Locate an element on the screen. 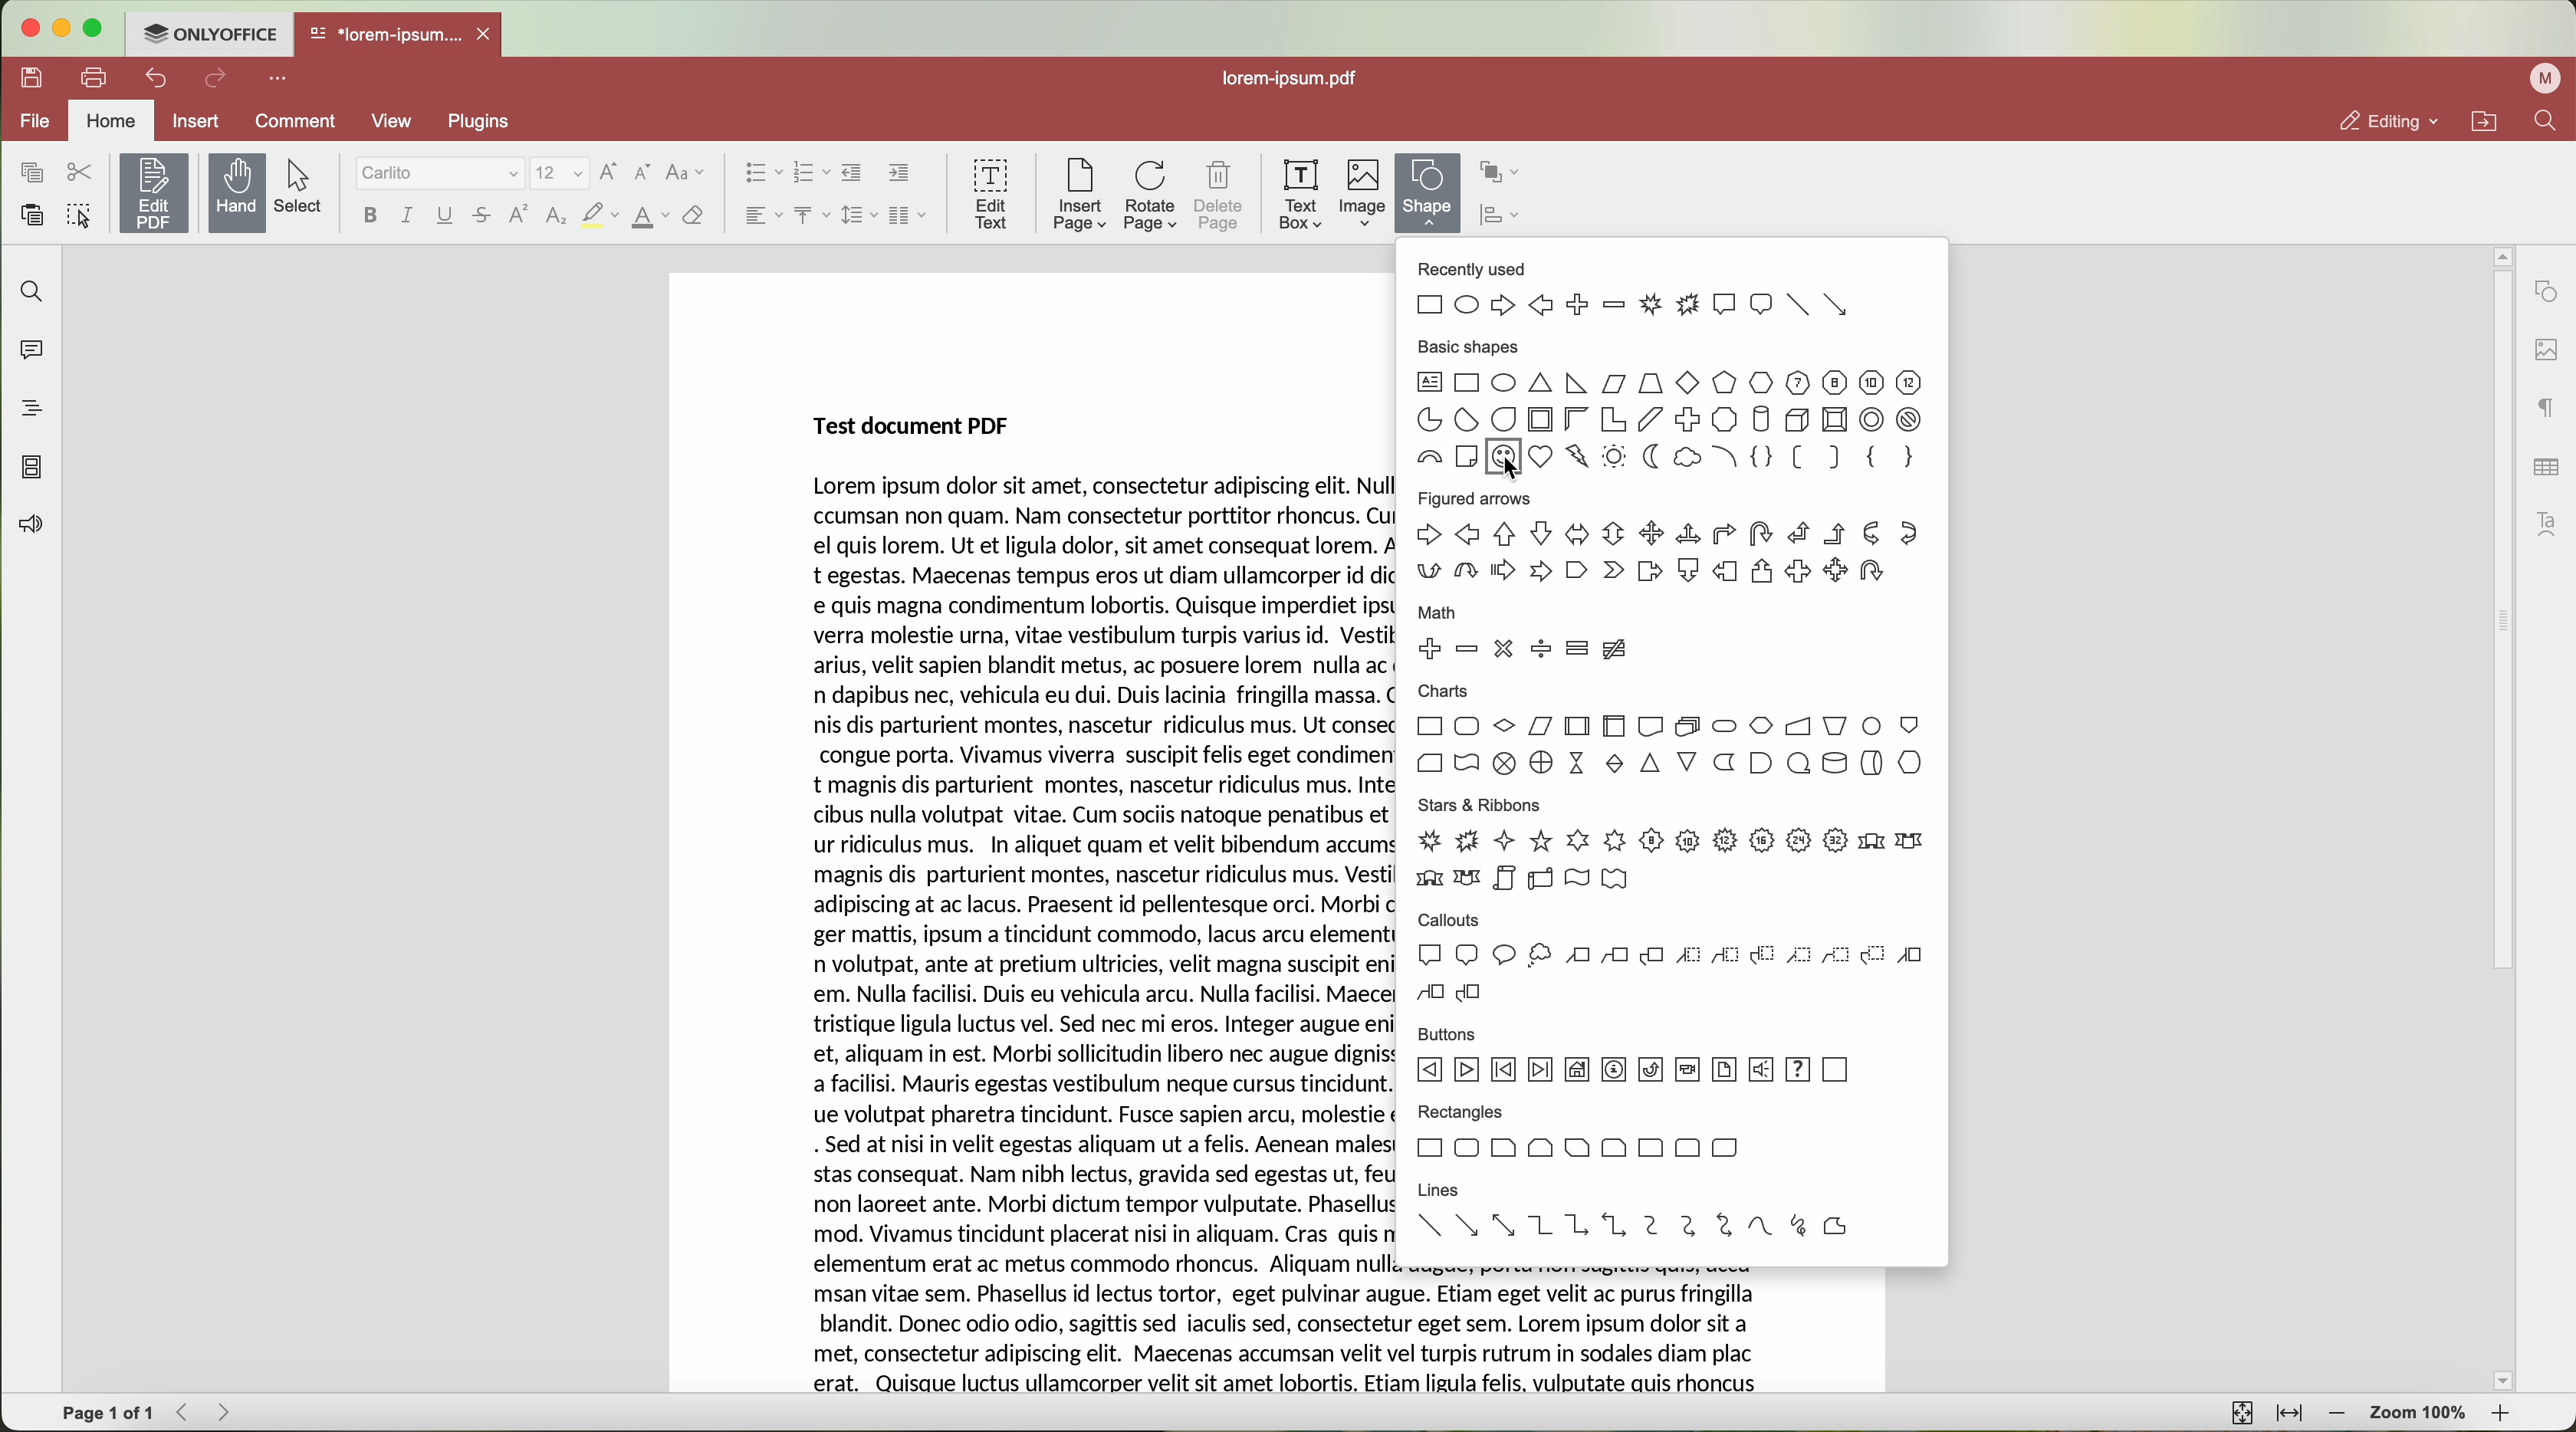 The image size is (2576, 1432). profile is located at coordinates (2541, 79).